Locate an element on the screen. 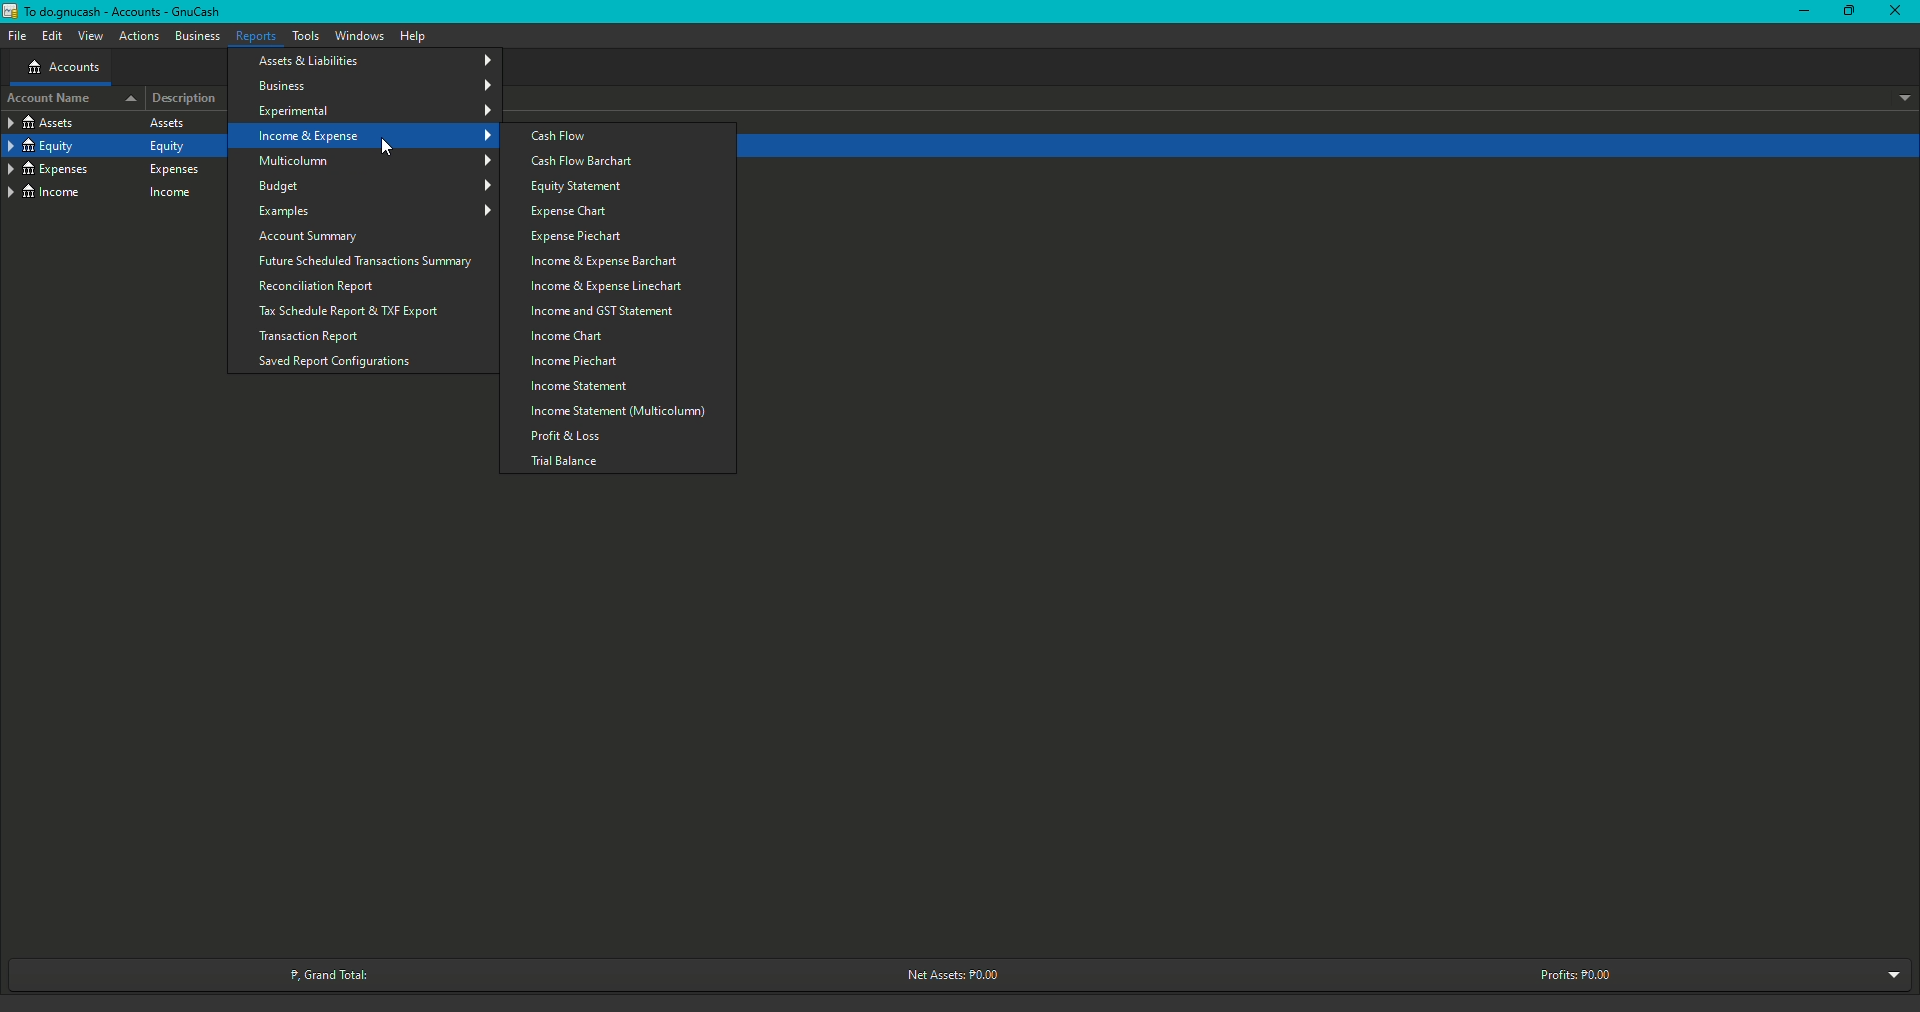 The width and height of the screenshot is (1920, 1012). Trial balance is located at coordinates (565, 460).